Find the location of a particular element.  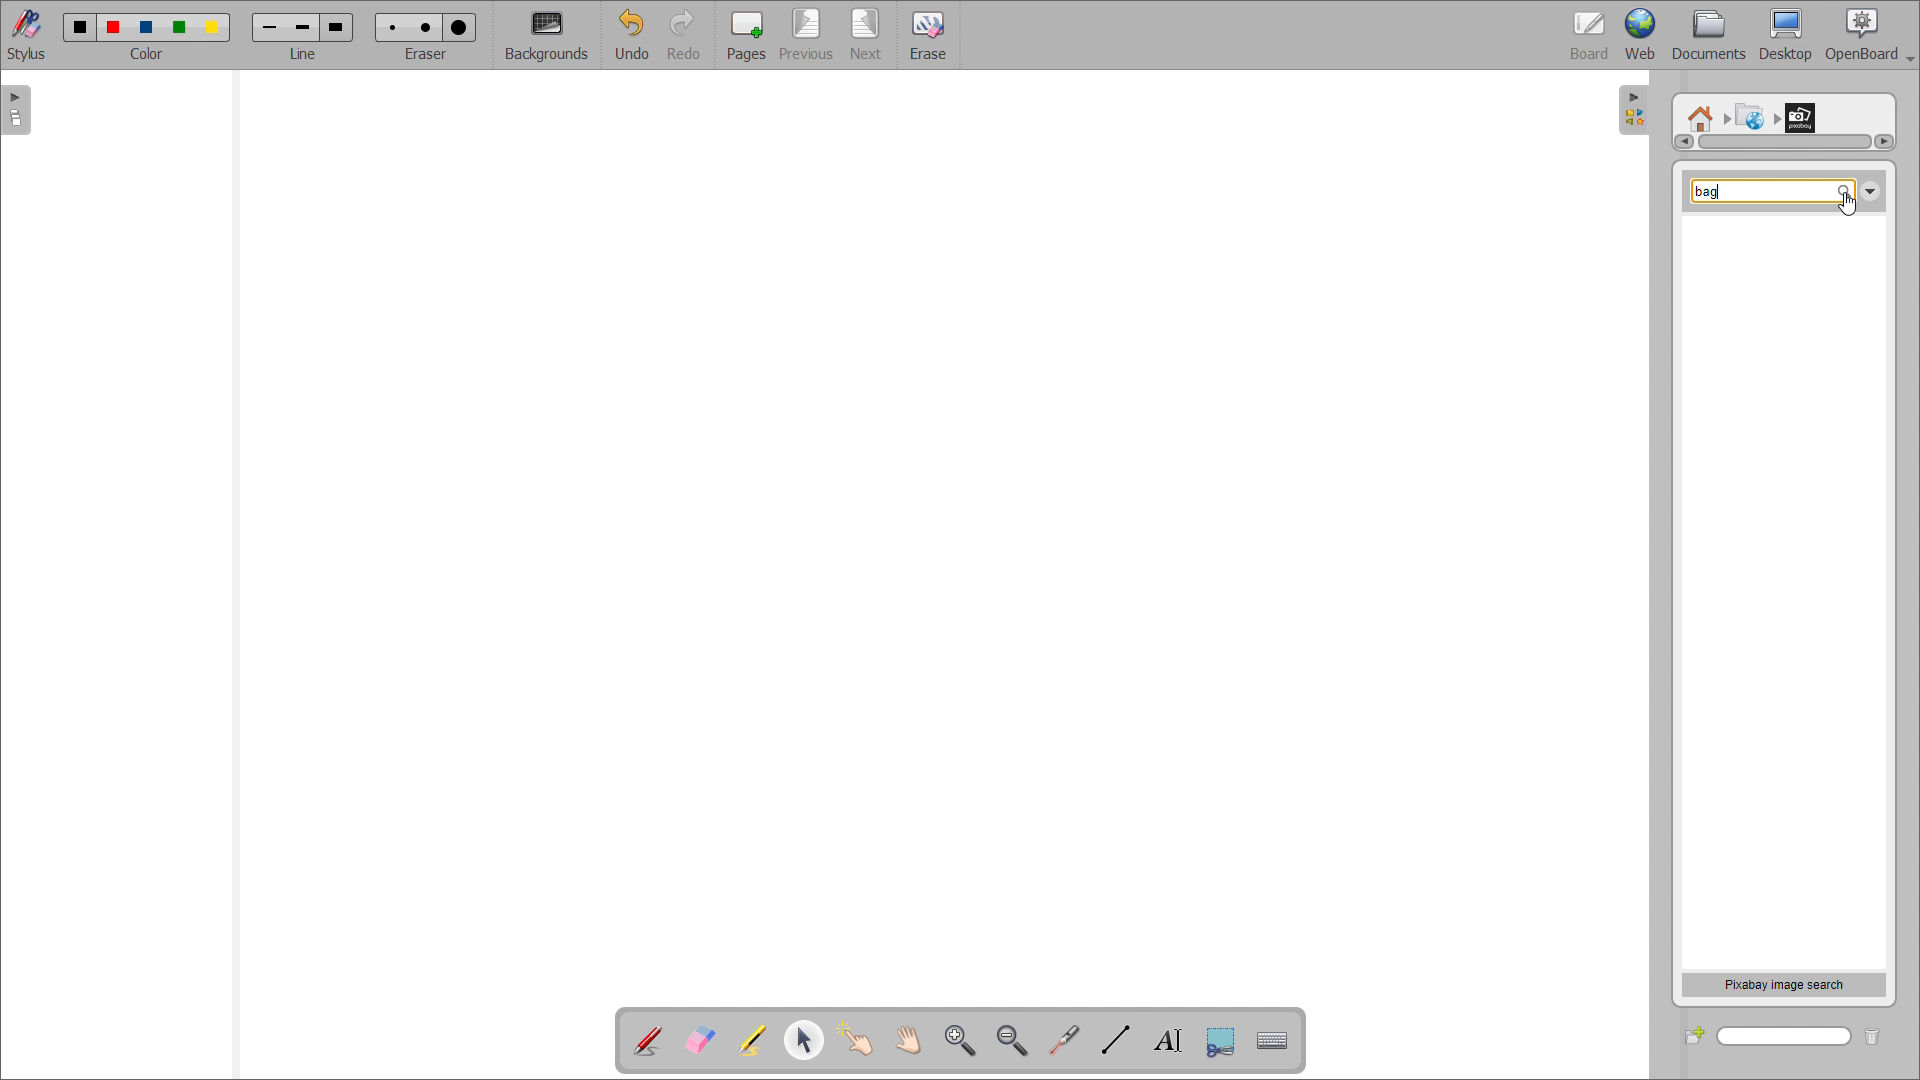

previous page is located at coordinates (806, 34).